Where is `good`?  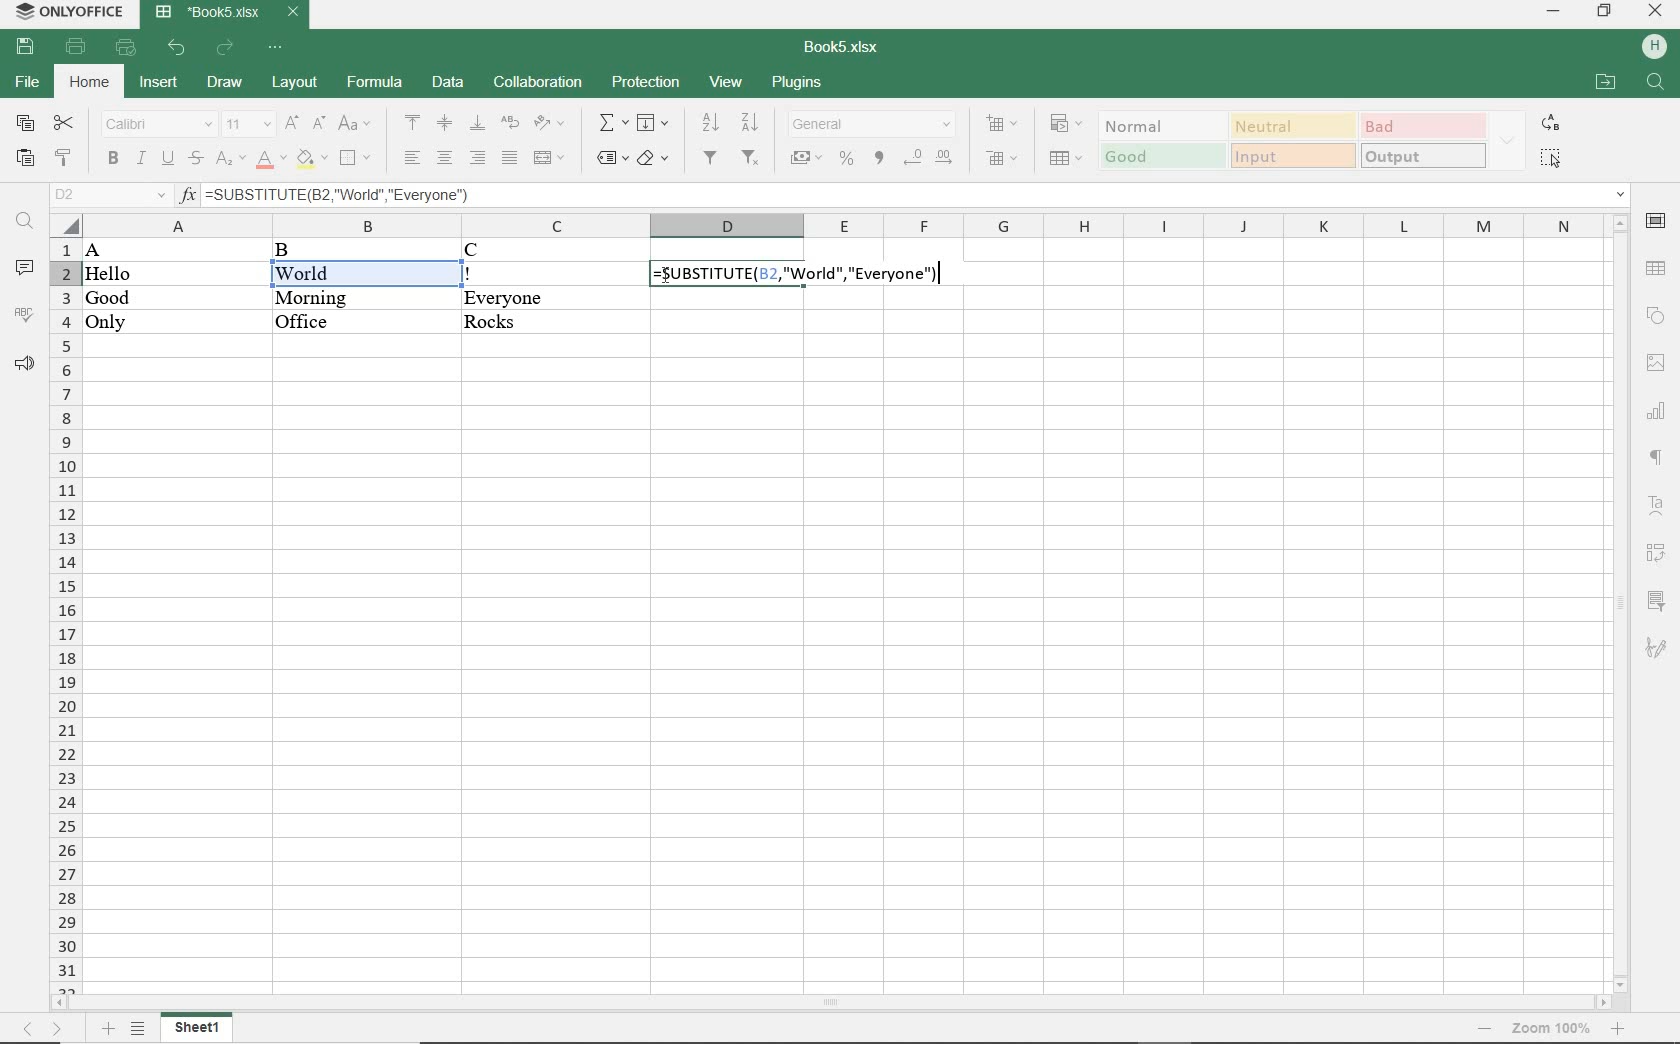 good is located at coordinates (1162, 157).